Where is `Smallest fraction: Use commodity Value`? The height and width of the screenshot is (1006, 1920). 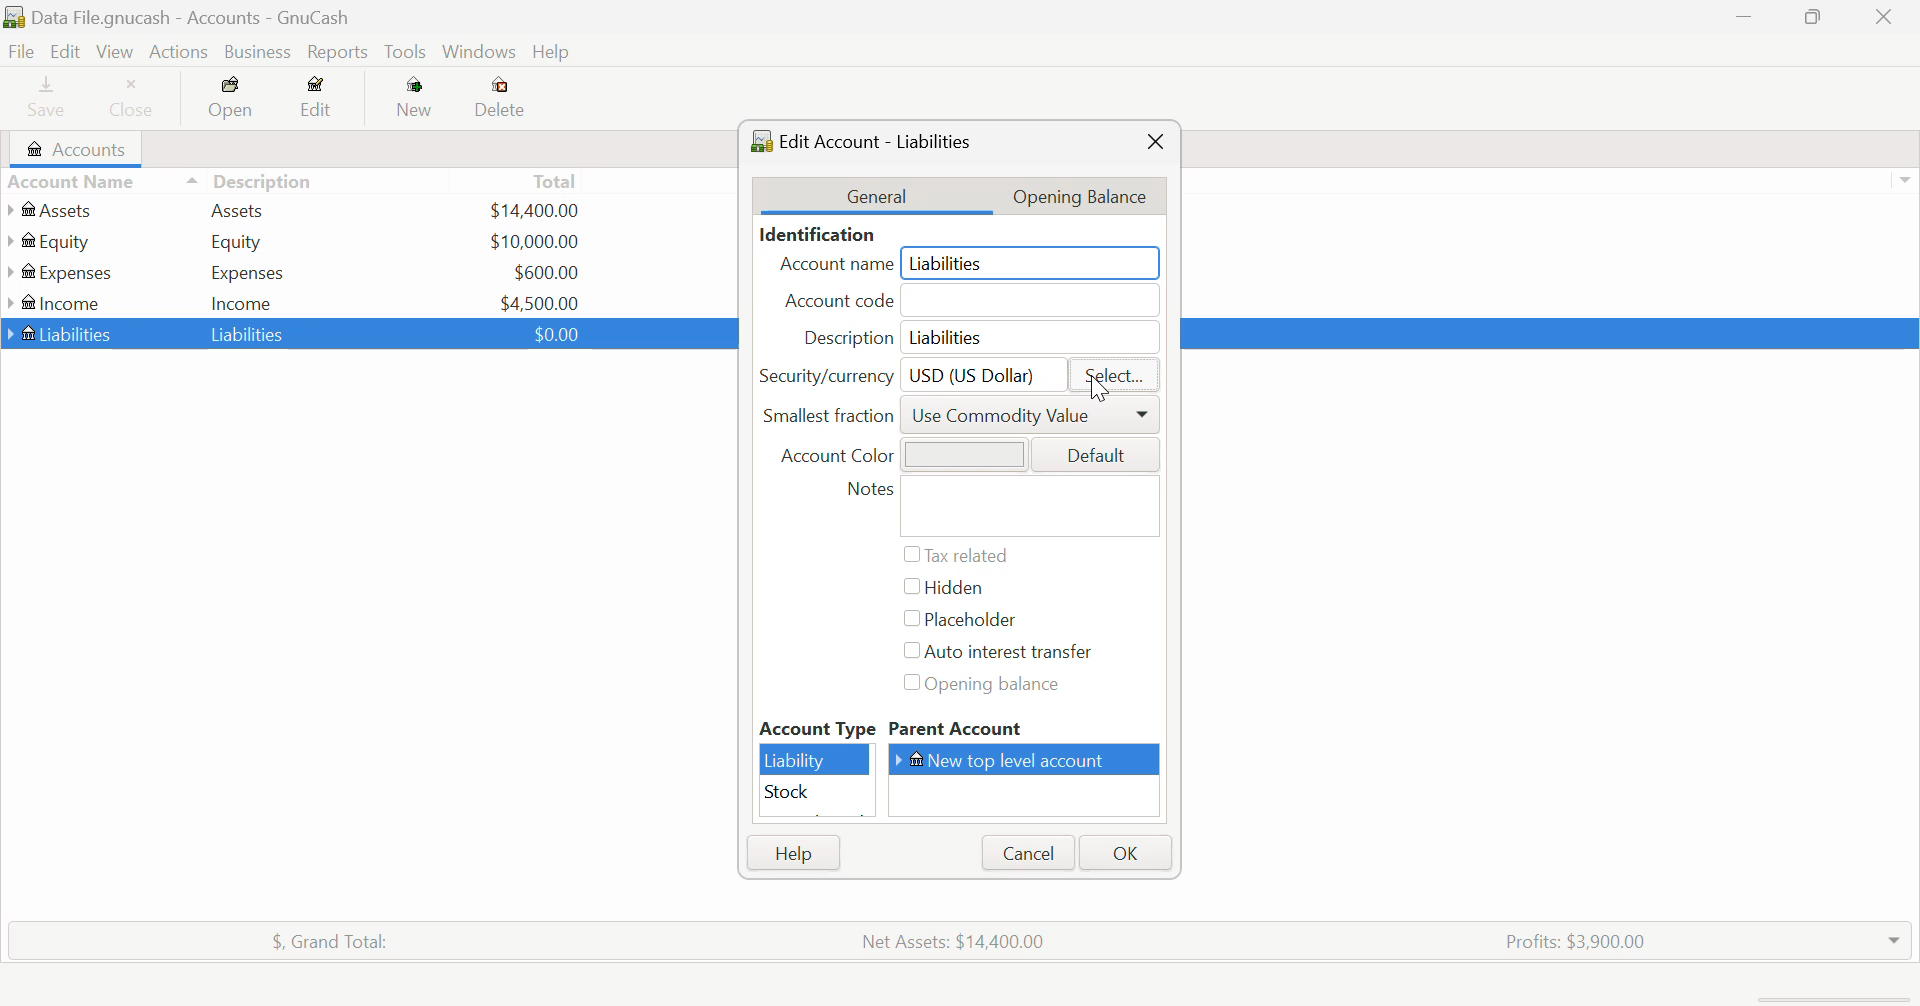 Smallest fraction: Use commodity Value is located at coordinates (961, 420).